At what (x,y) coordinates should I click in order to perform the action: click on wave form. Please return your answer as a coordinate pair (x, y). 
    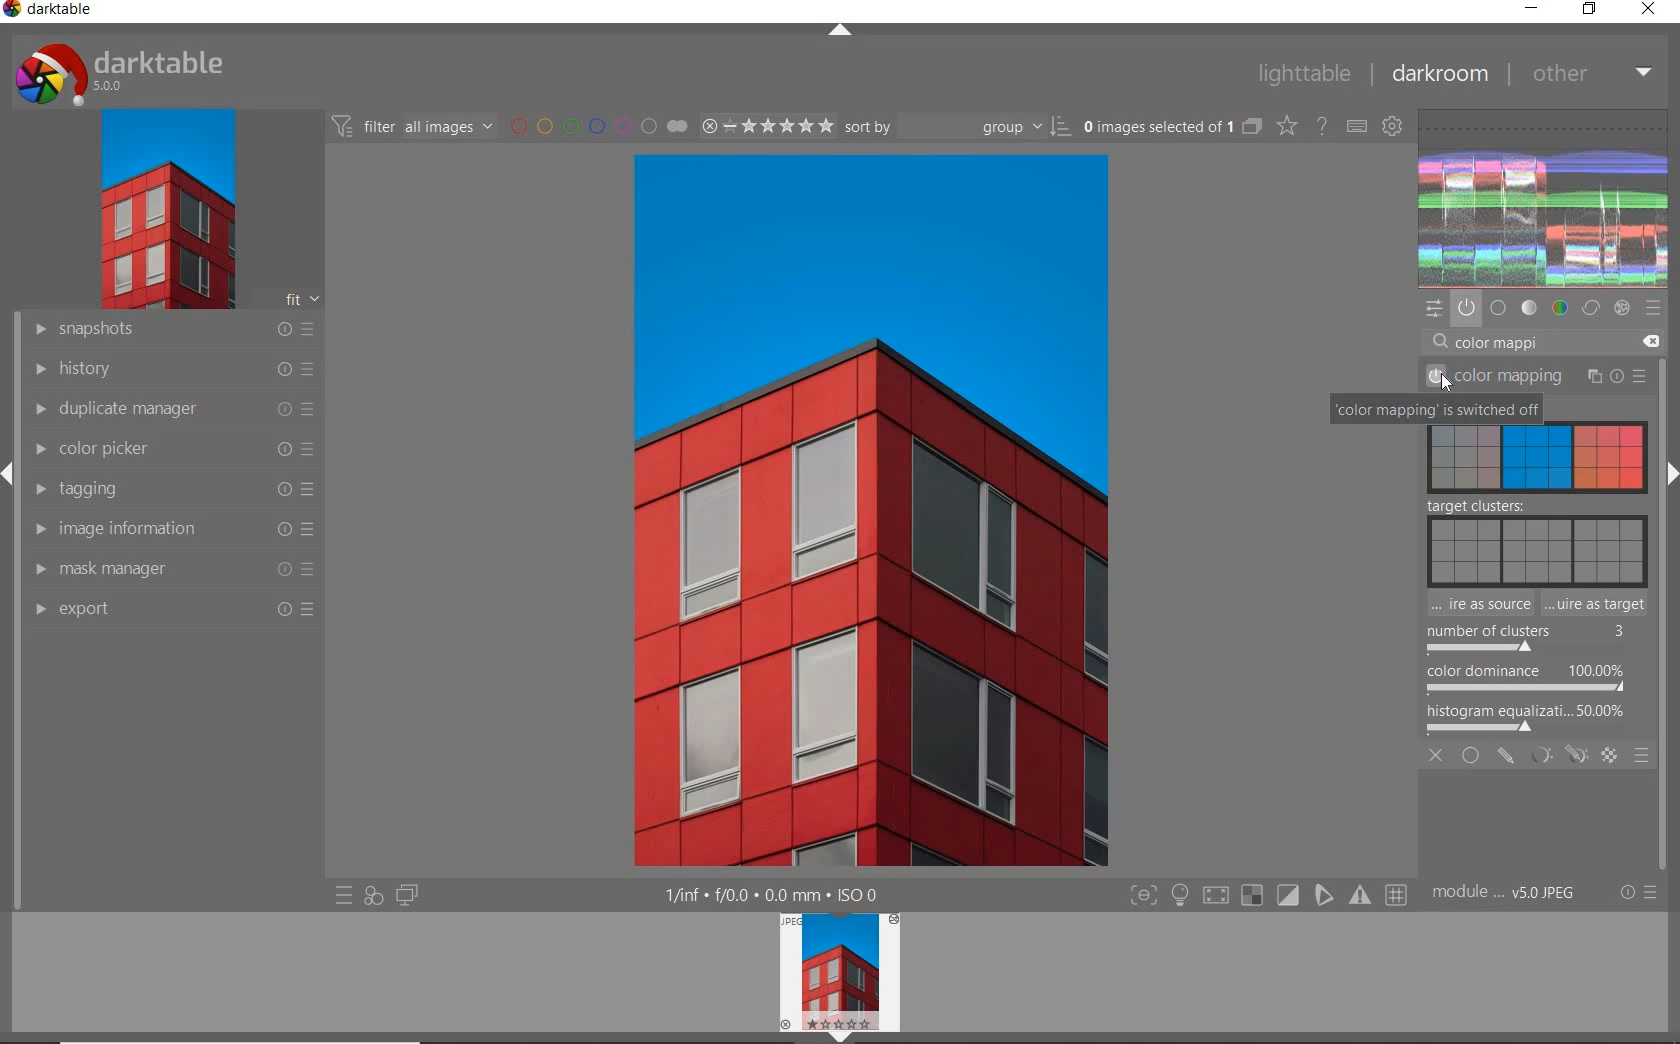
    Looking at the image, I should click on (1544, 198).